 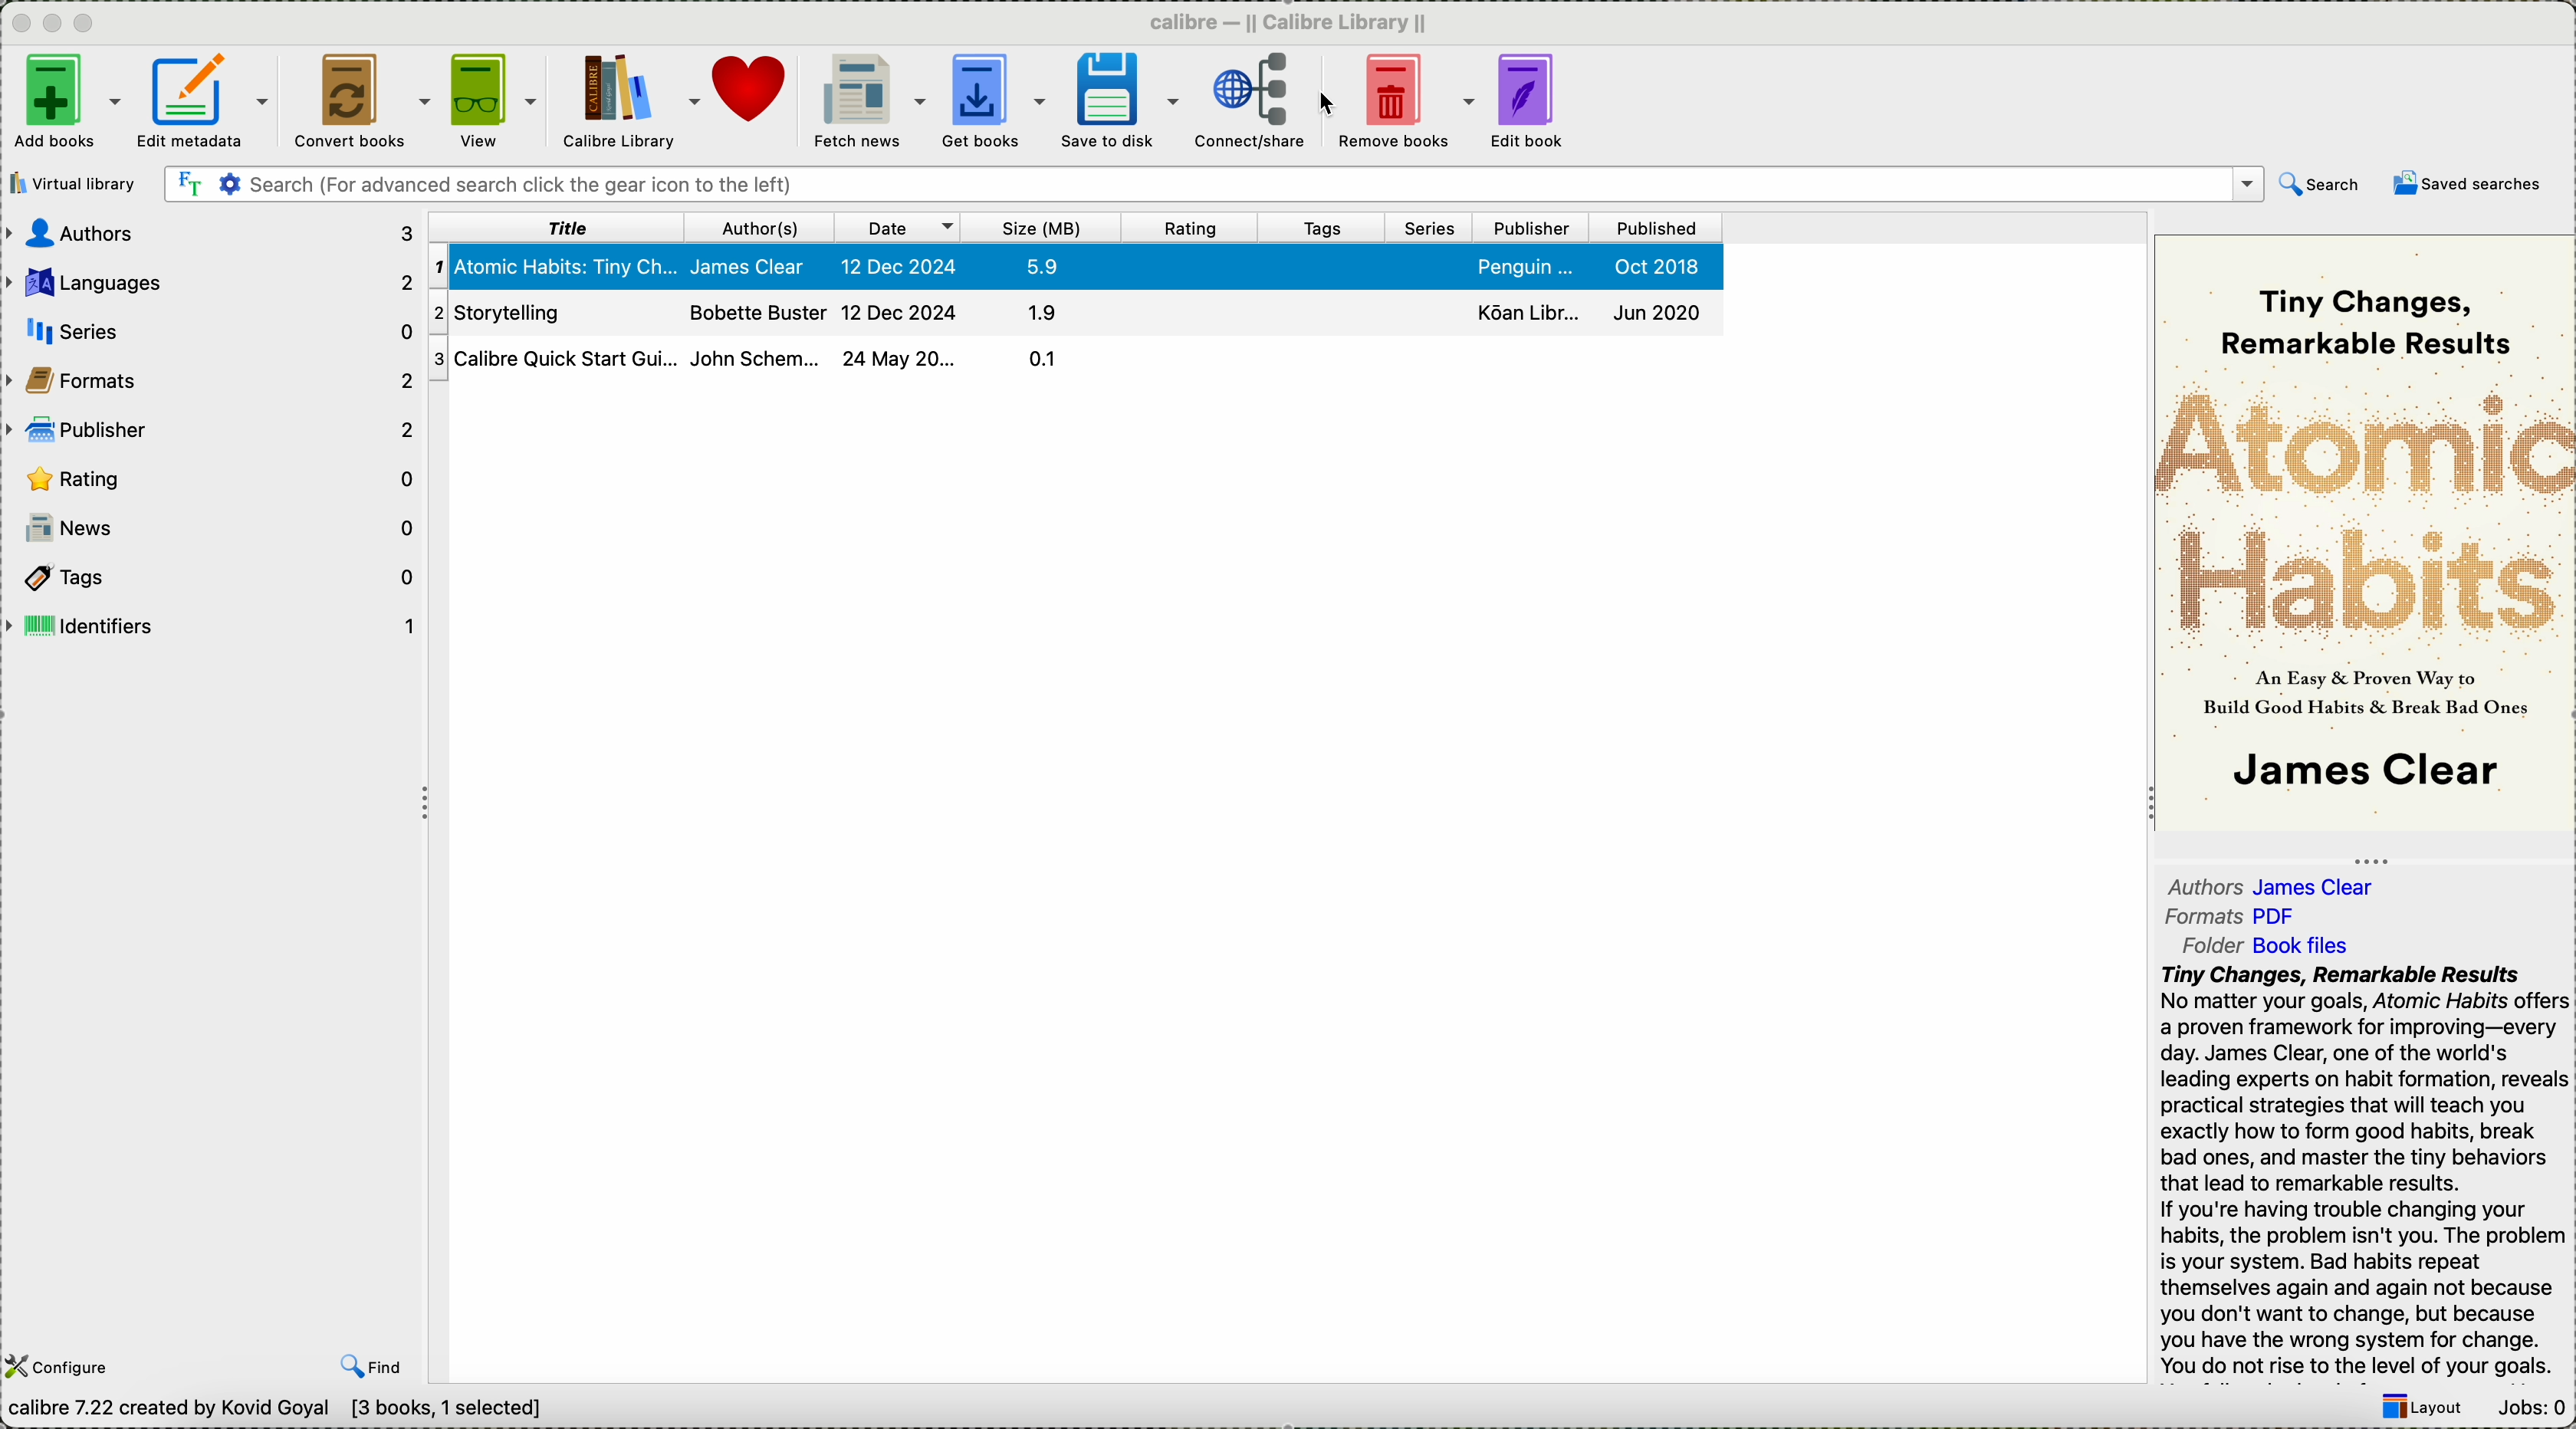 I want to click on fetch news, so click(x=866, y=102).